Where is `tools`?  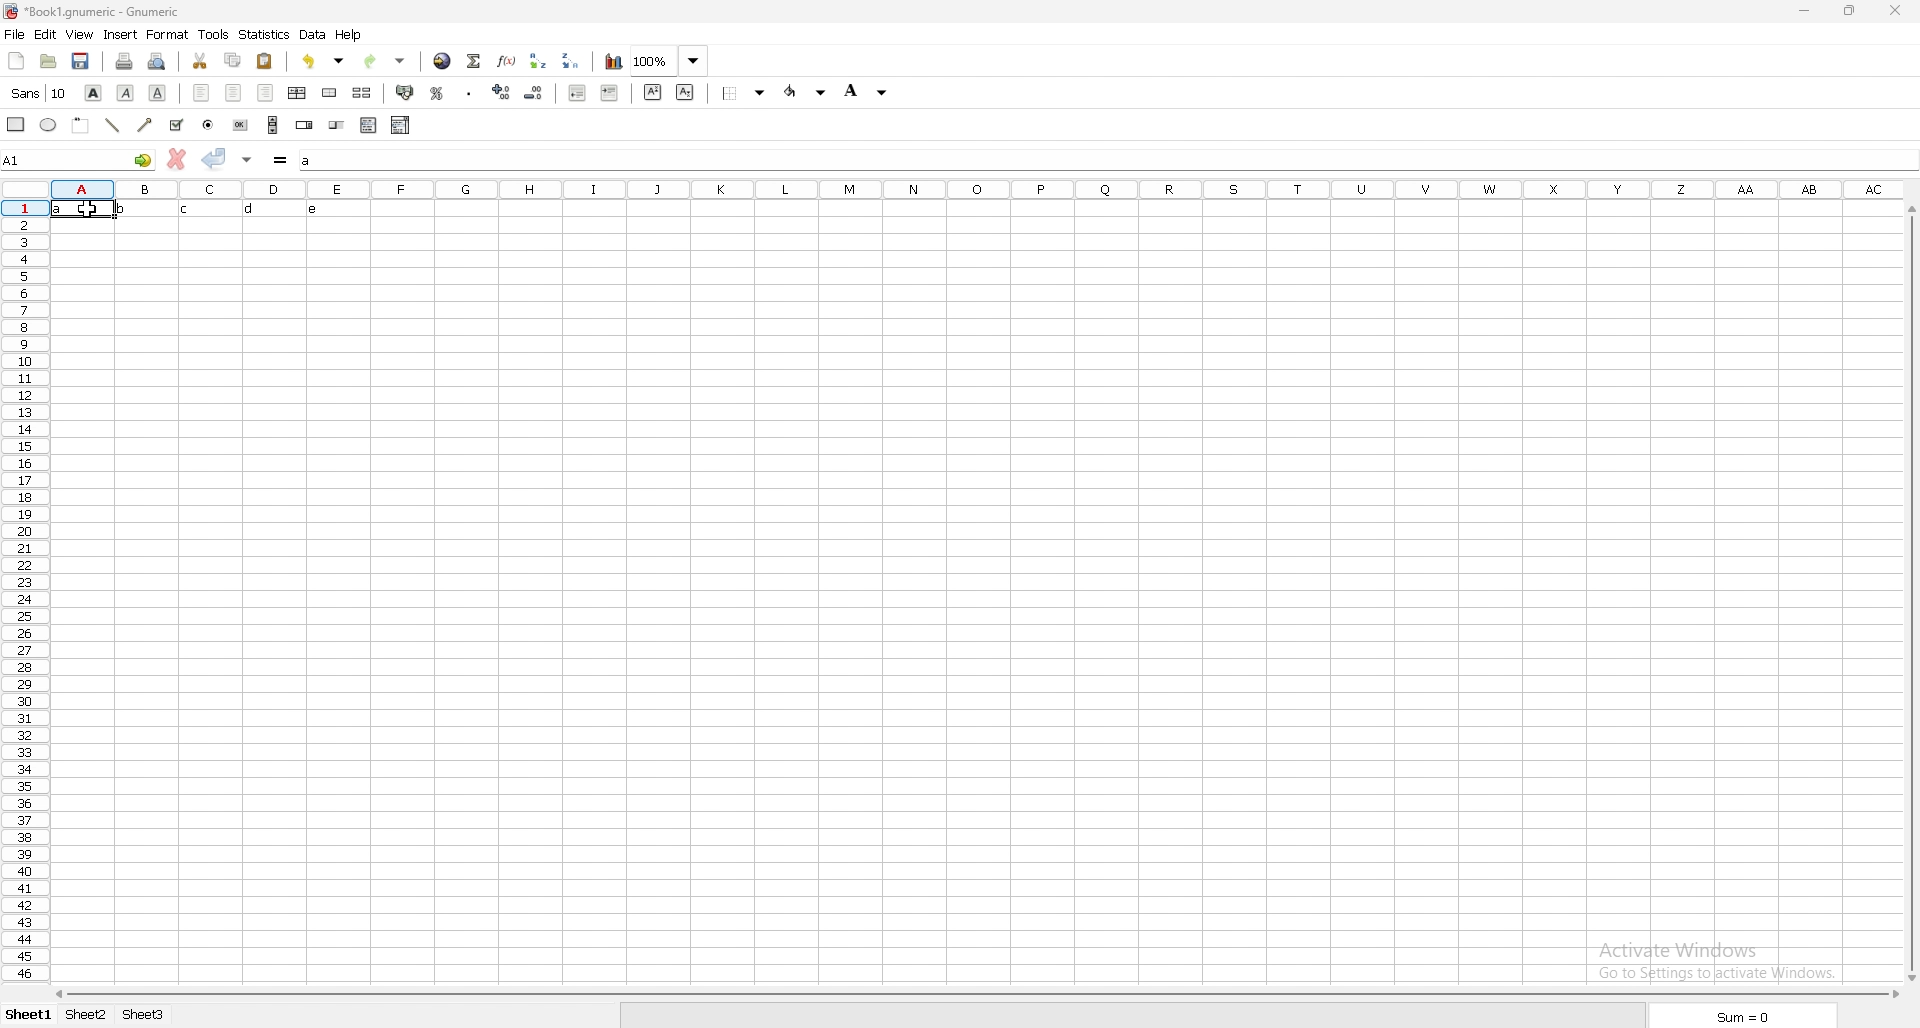
tools is located at coordinates (215, 35).